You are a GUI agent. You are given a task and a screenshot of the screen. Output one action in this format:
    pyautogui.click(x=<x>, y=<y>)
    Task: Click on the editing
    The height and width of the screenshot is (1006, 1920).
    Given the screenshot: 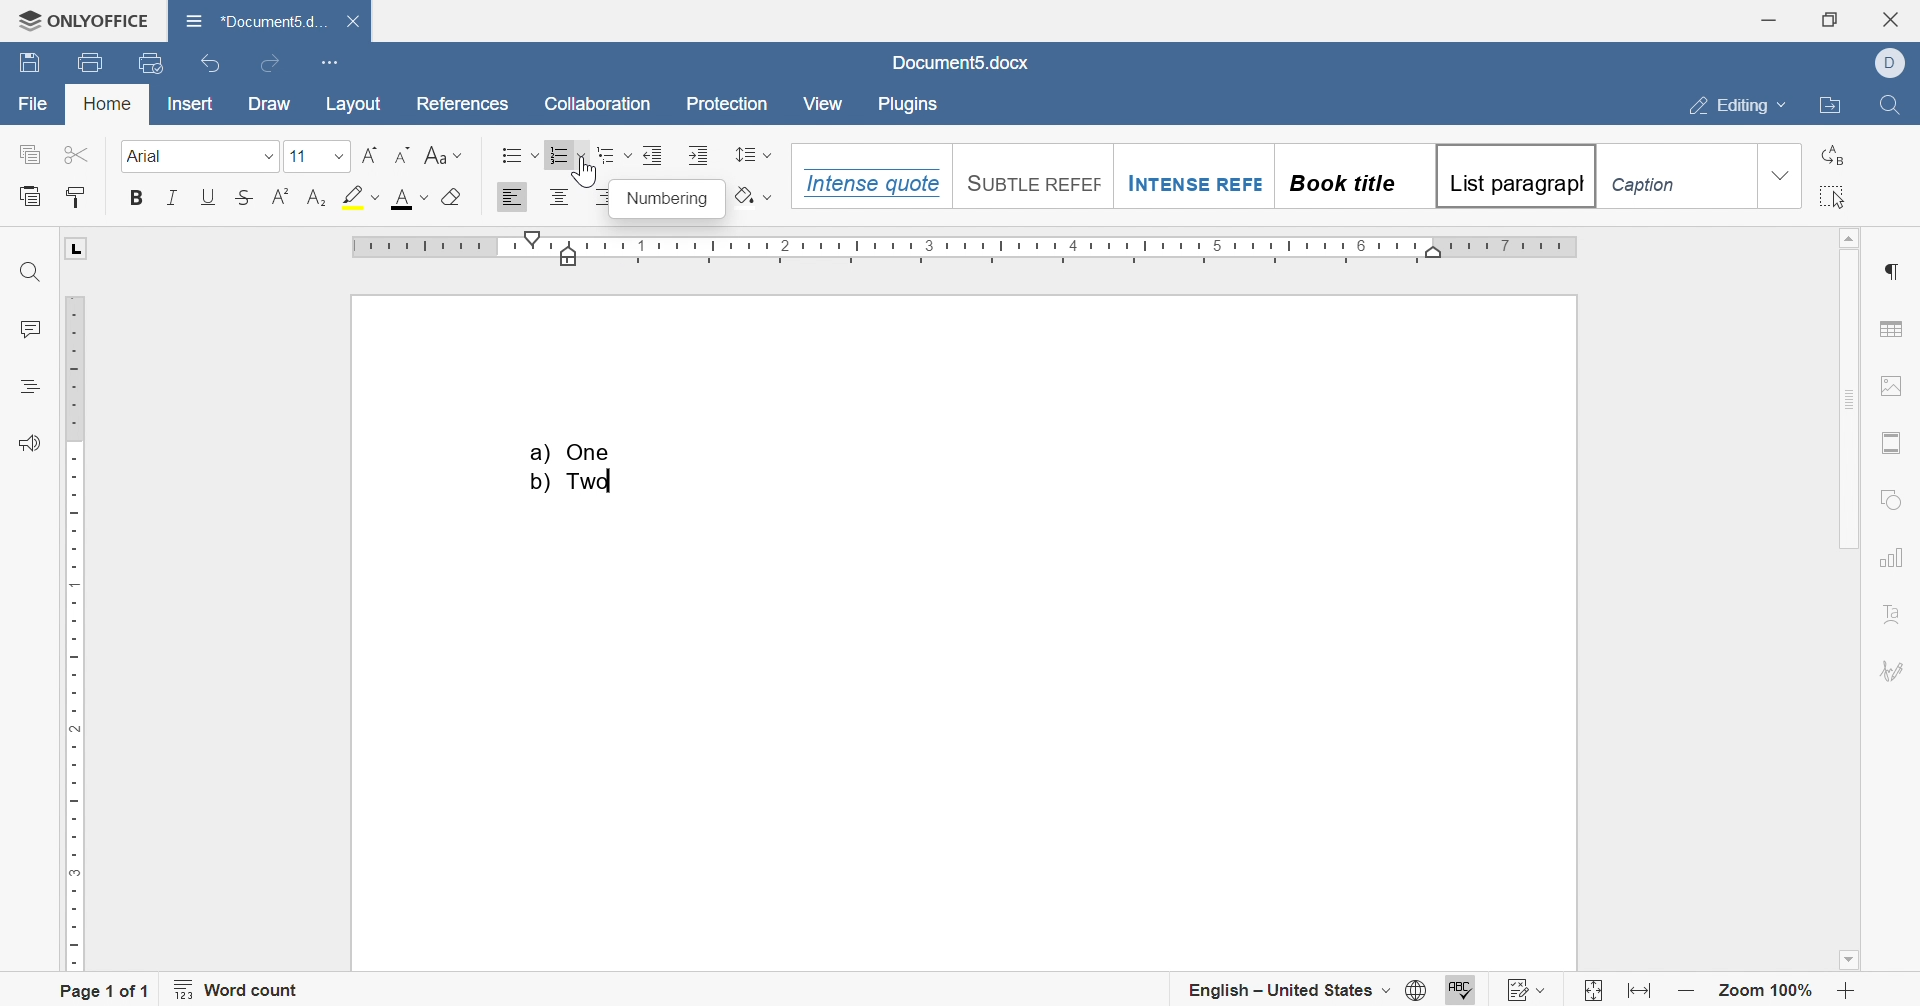 What is the action you would take?
    pyautogui.click(x=1740, y=106)
    